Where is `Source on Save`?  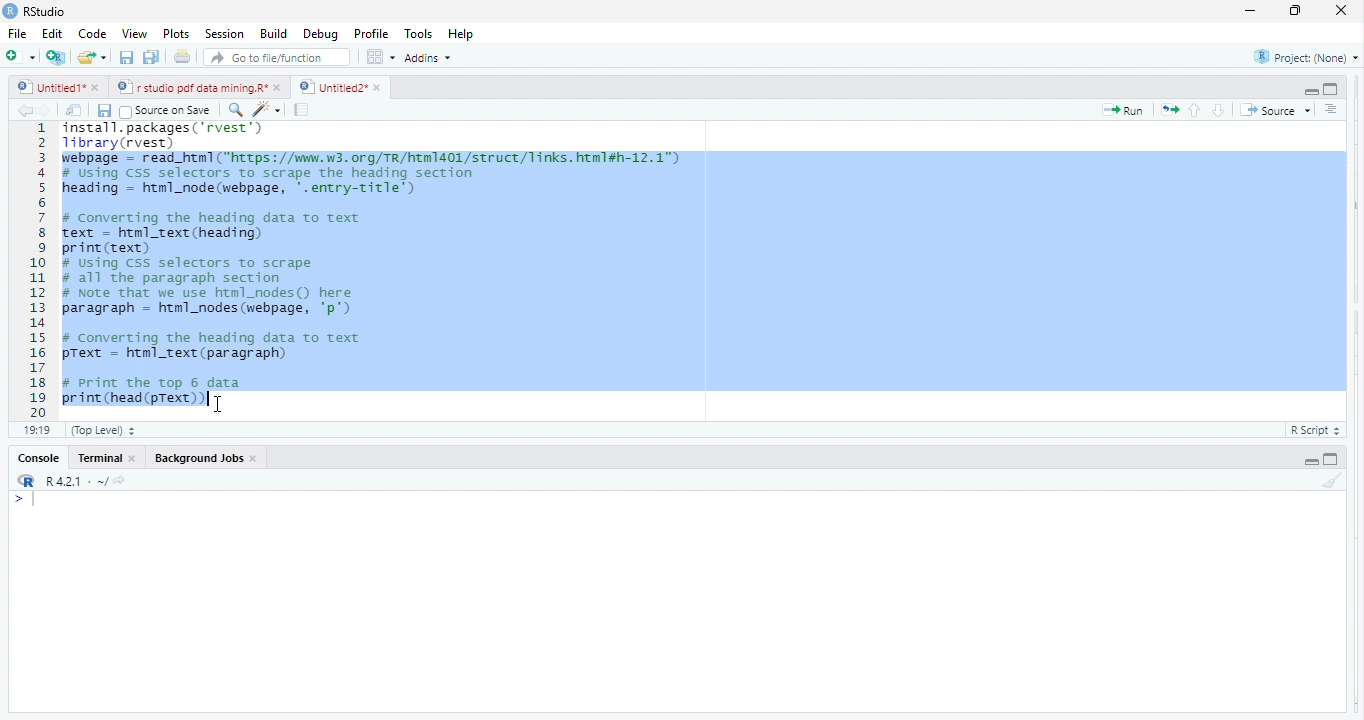
Source on Save is located at coordinates (168, 111).